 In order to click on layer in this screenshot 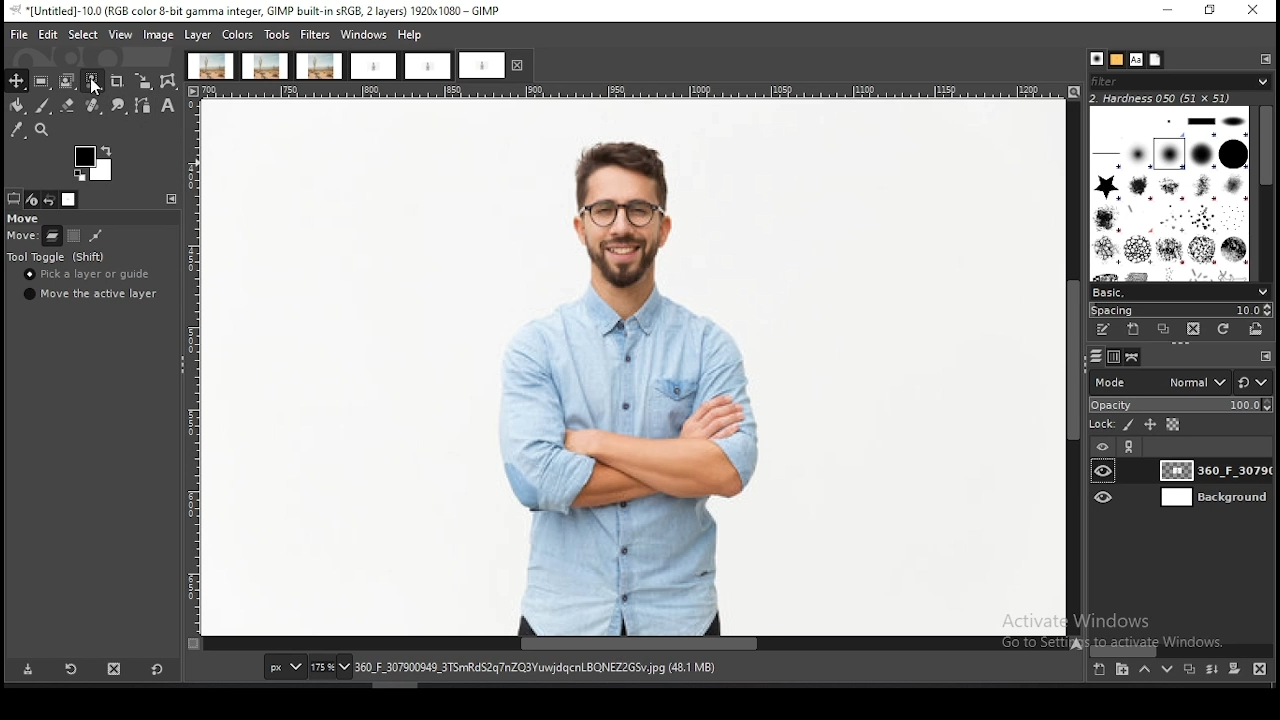, I will do `click(198, 35)`.